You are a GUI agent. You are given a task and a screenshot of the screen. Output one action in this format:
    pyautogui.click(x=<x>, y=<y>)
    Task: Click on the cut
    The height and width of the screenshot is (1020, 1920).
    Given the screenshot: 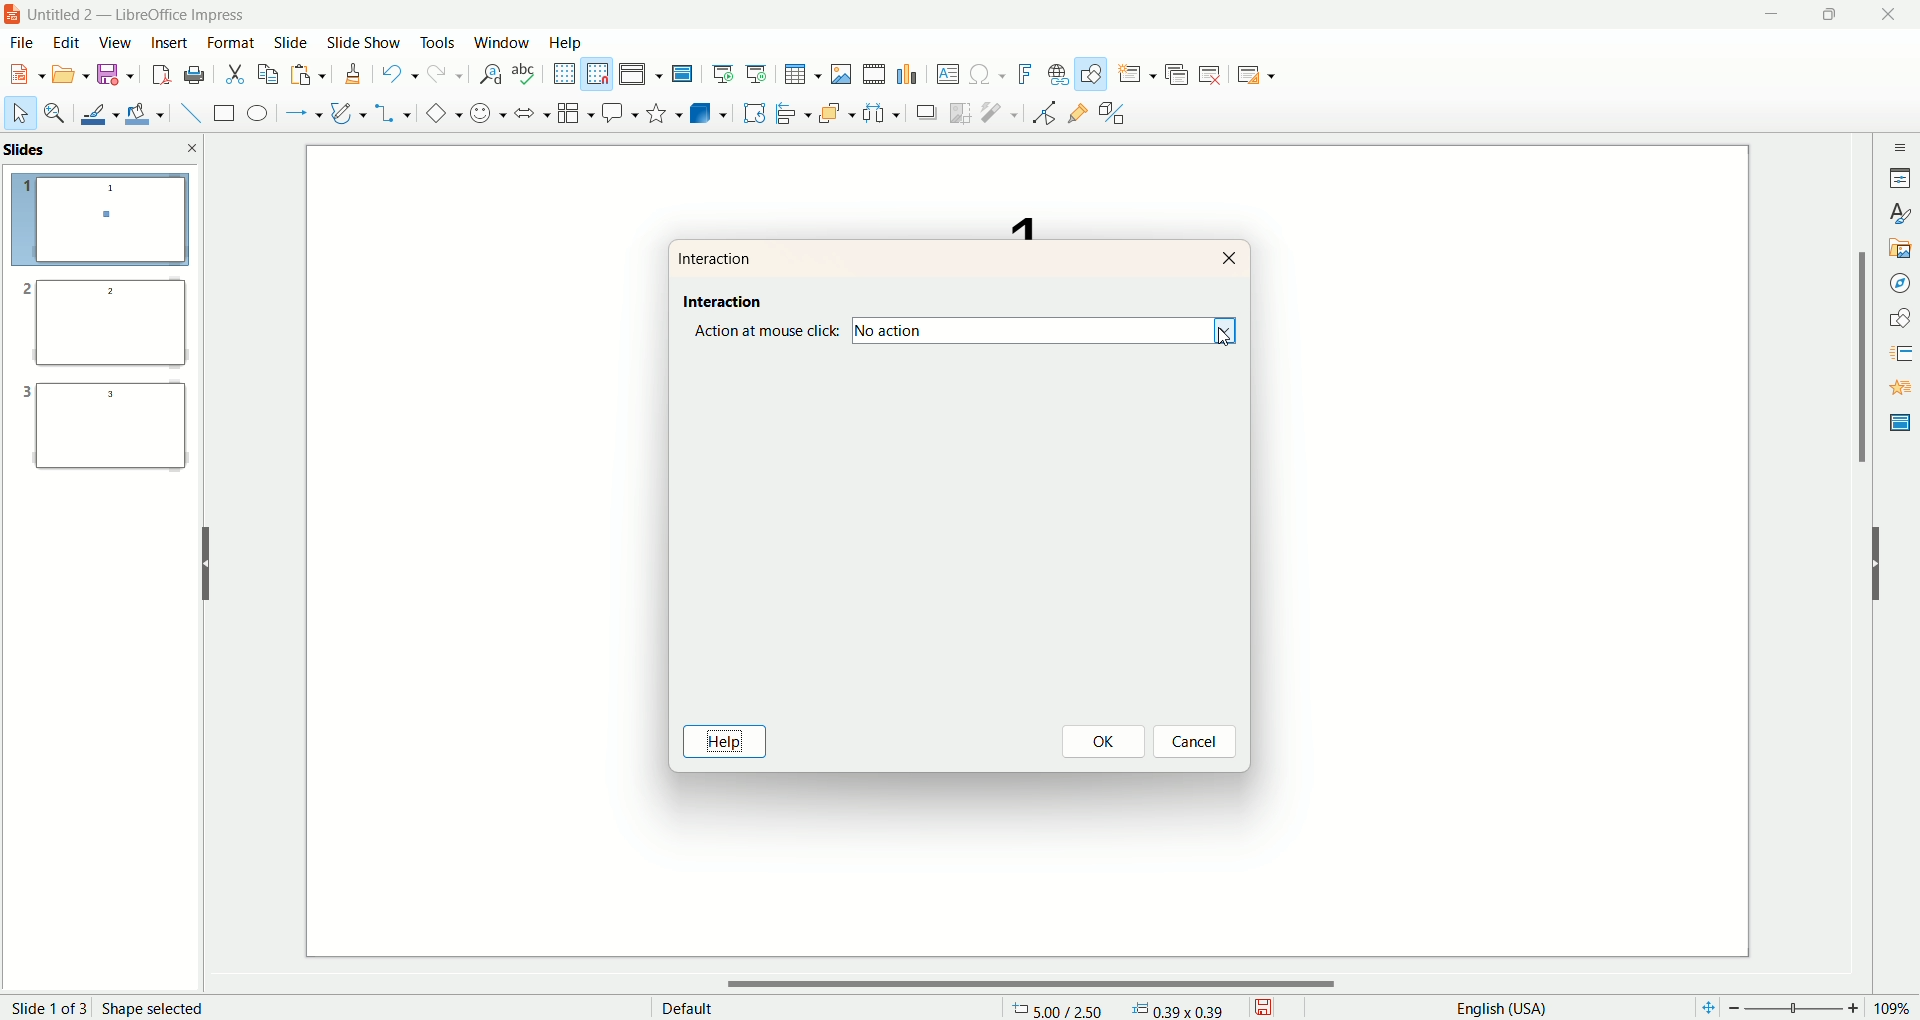 What is the action you would take?
    pyautogui.click(x=236, y=73)
    